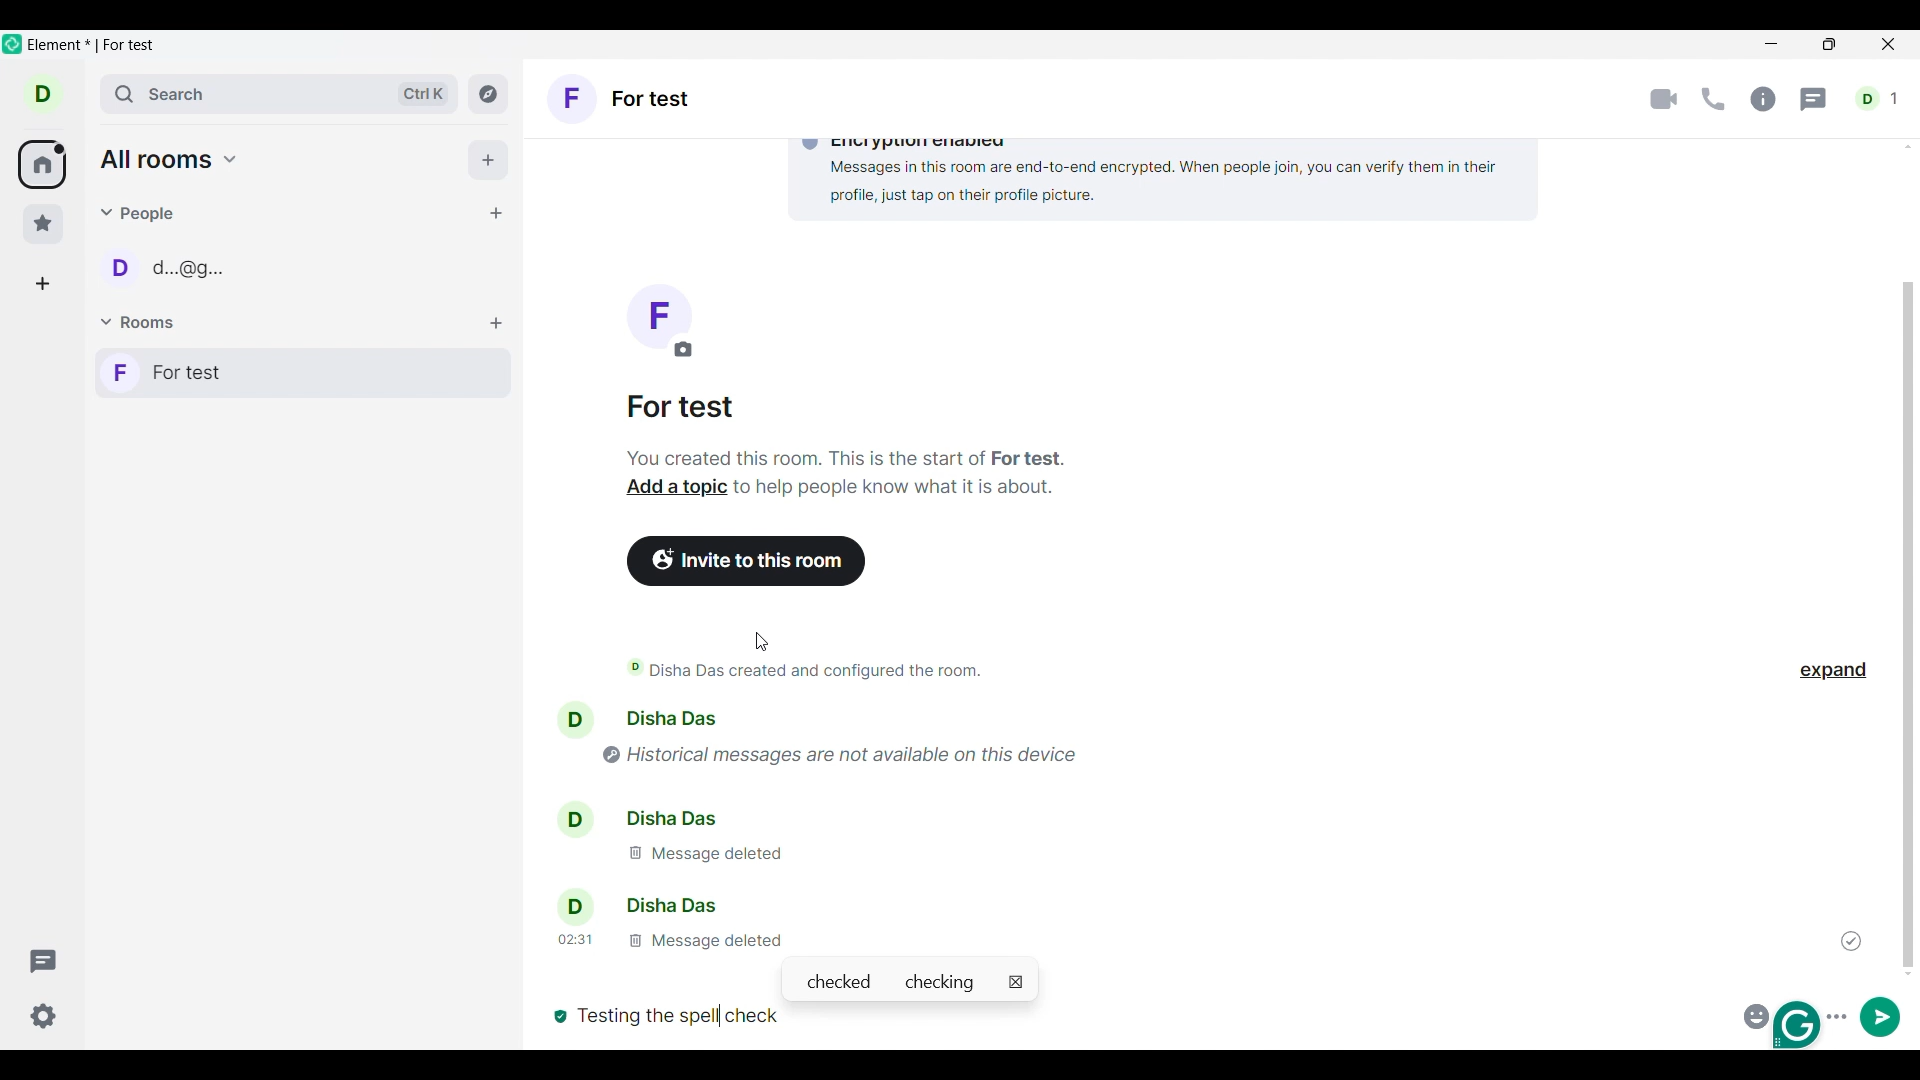 Image resolution: width=1920 pixels, height=1080 pixels. What do you see at coordinates (281, 94) in the screenshot?
I see `Search room` at bounding box center [281, 94].